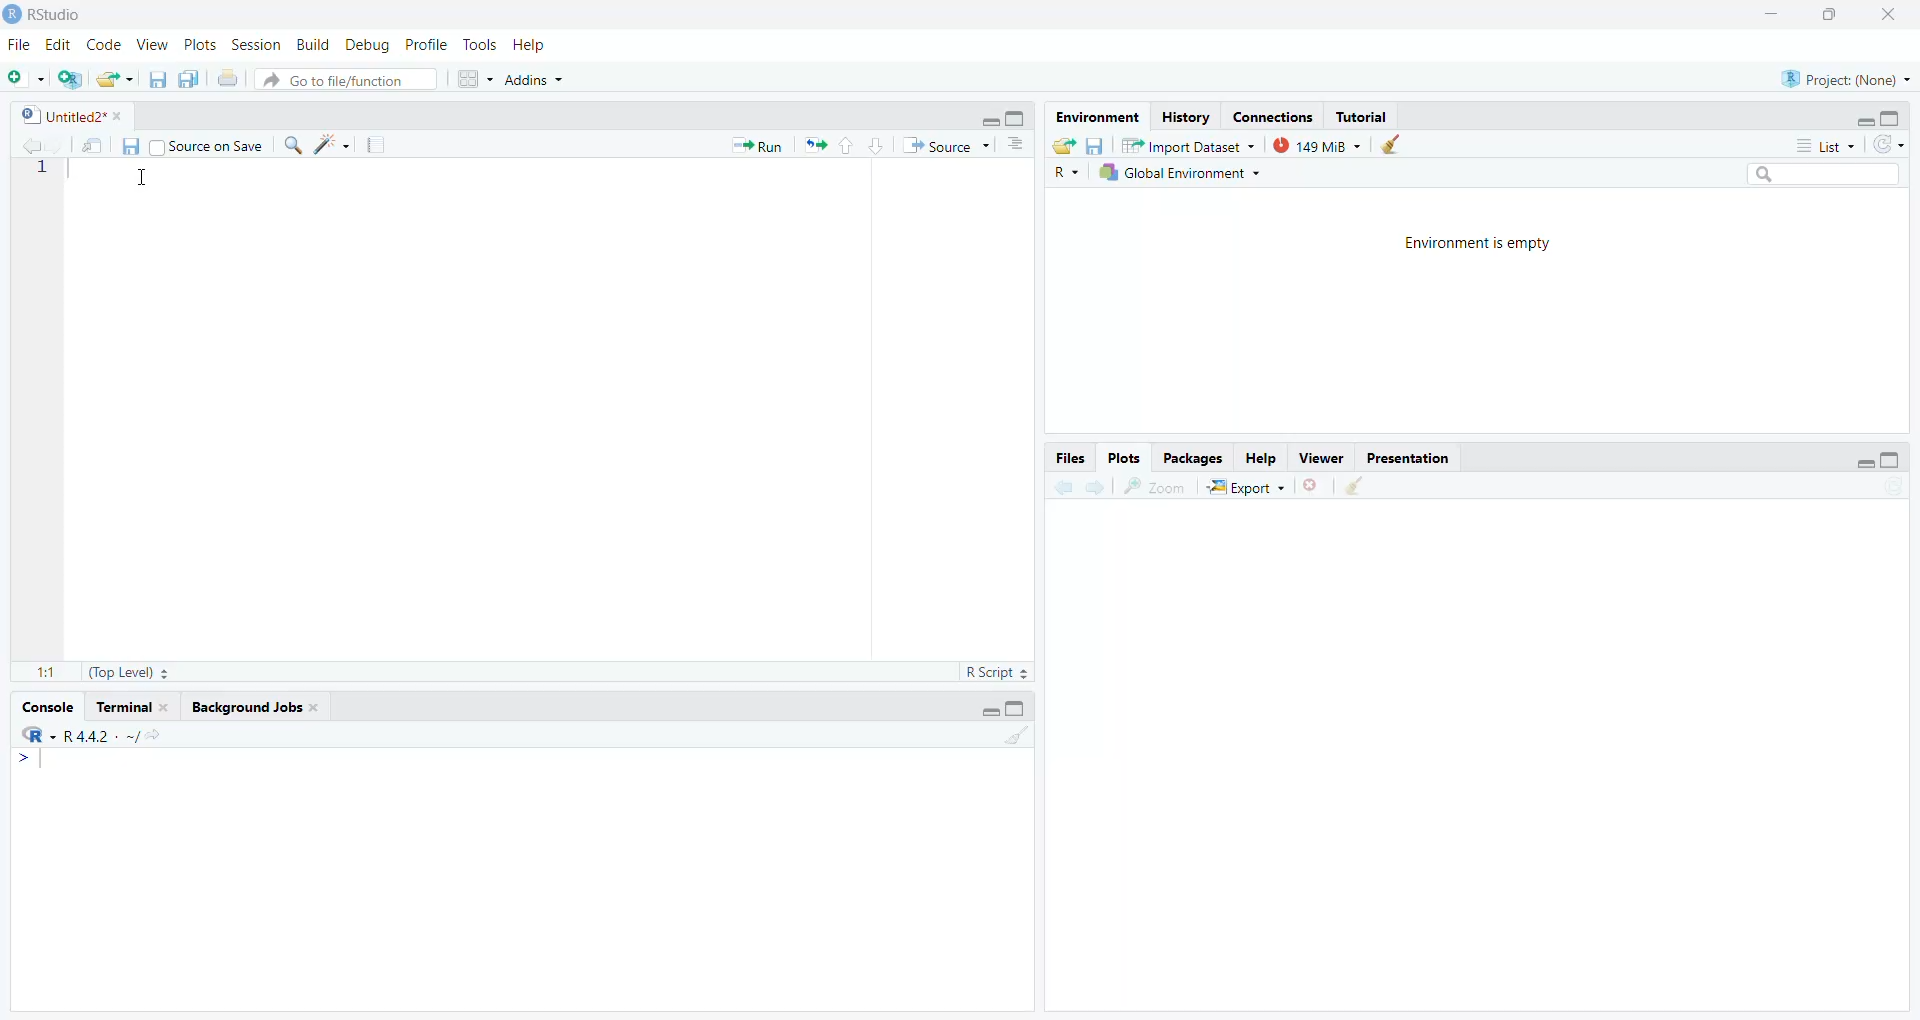 The image size is (1920, 1020). What do you see at coordinates (1864, 121) in the screenshot?
I see `Minimize` at bounding box center [1864, 121].